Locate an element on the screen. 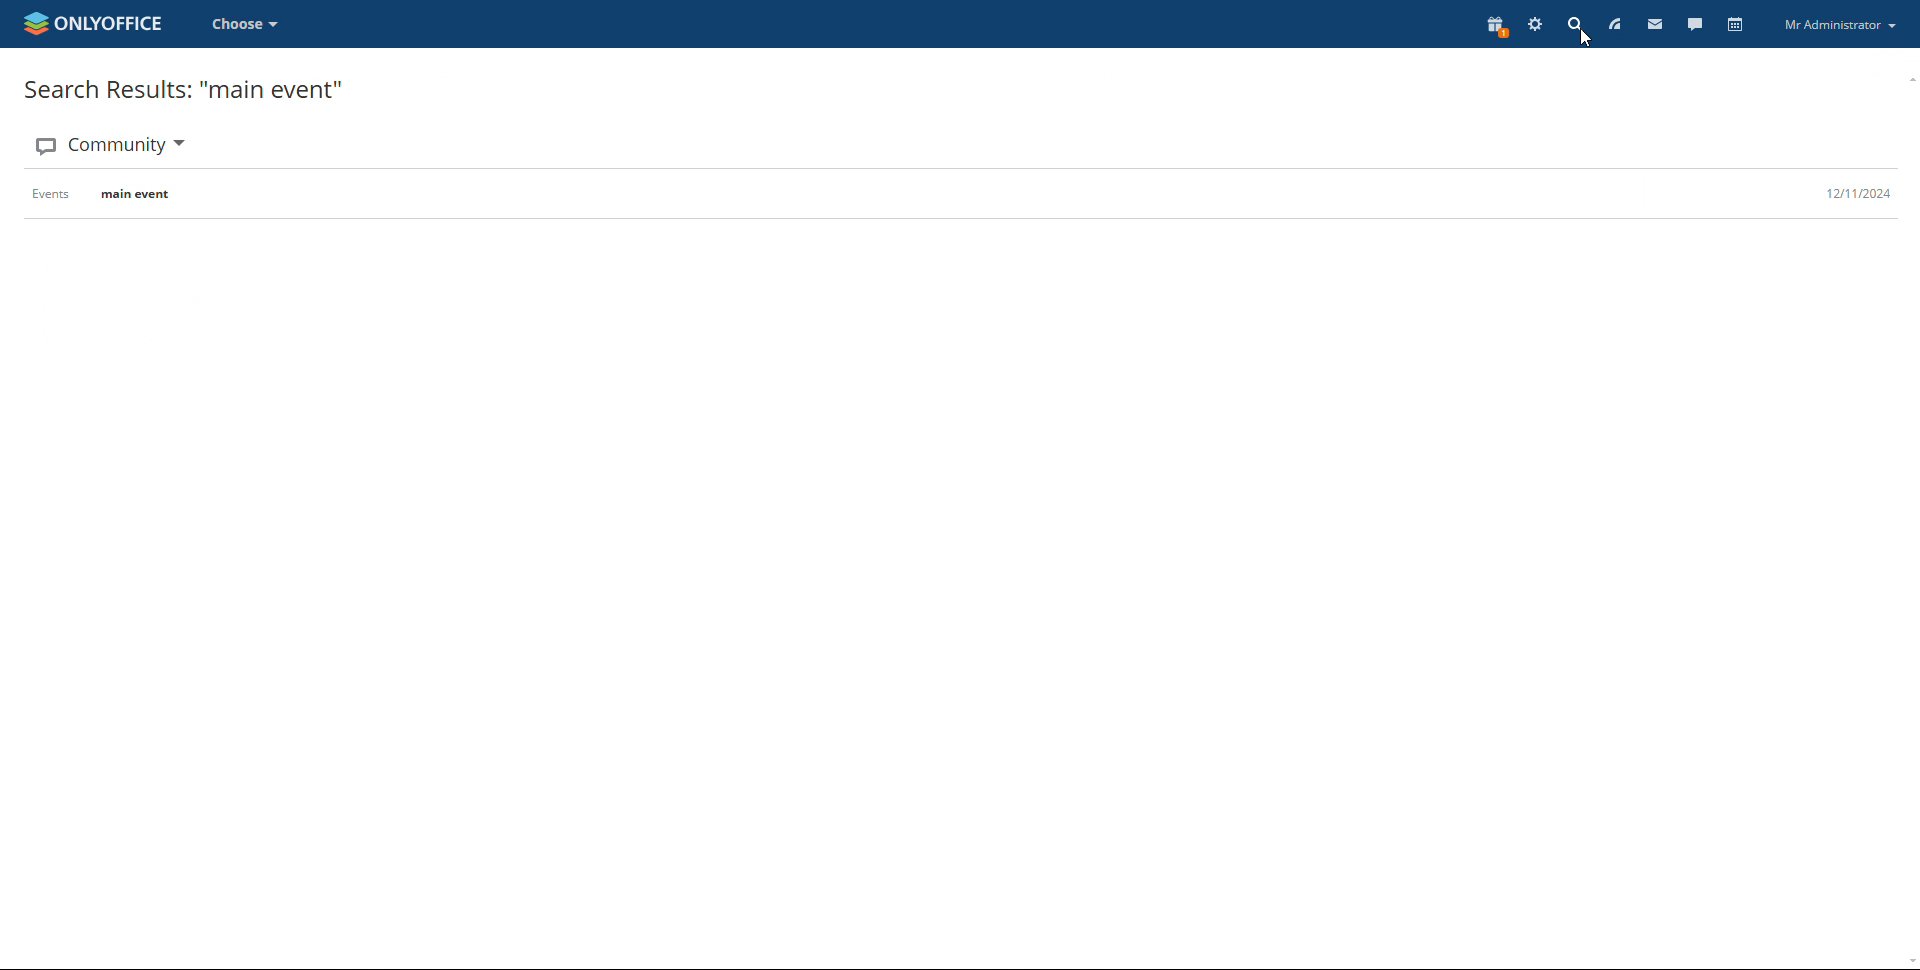 The height and width of the screenshot is (970, 1920). 12/11/2024 is located at coordinates (1778, 194).